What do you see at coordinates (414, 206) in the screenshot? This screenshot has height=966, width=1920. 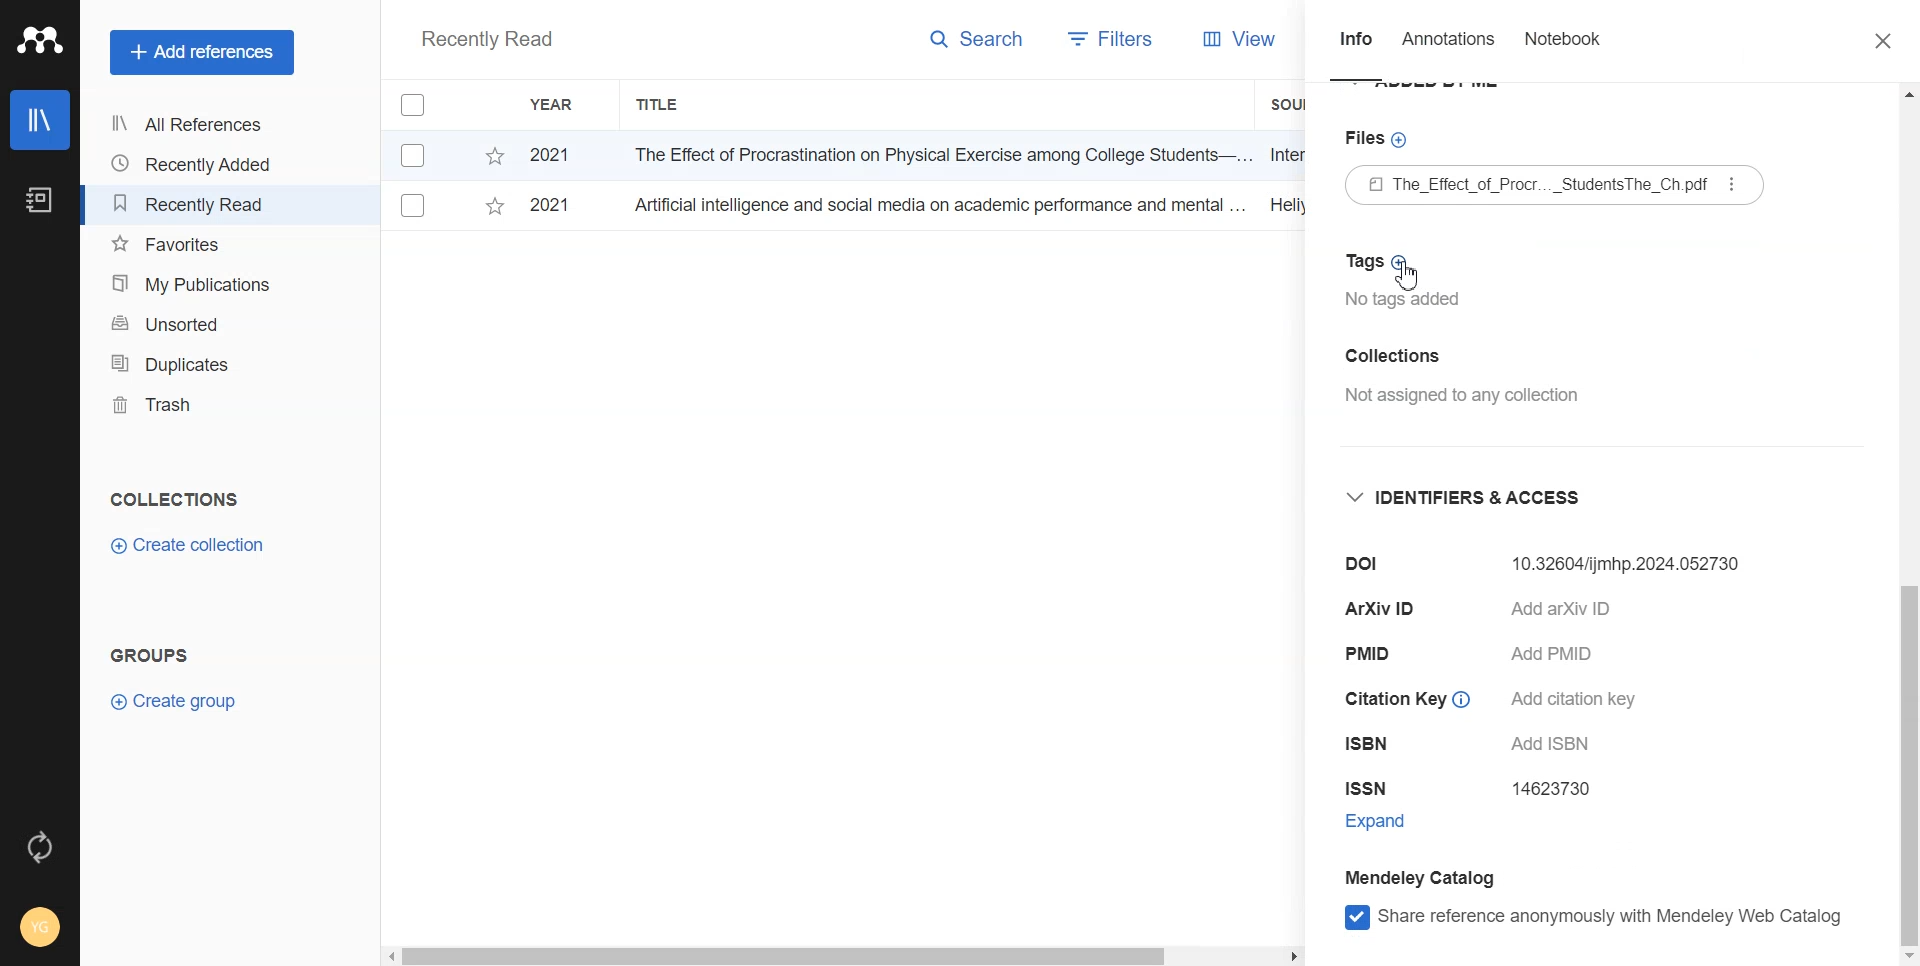 I see `Checkbox` at bounding box center [414, 206].